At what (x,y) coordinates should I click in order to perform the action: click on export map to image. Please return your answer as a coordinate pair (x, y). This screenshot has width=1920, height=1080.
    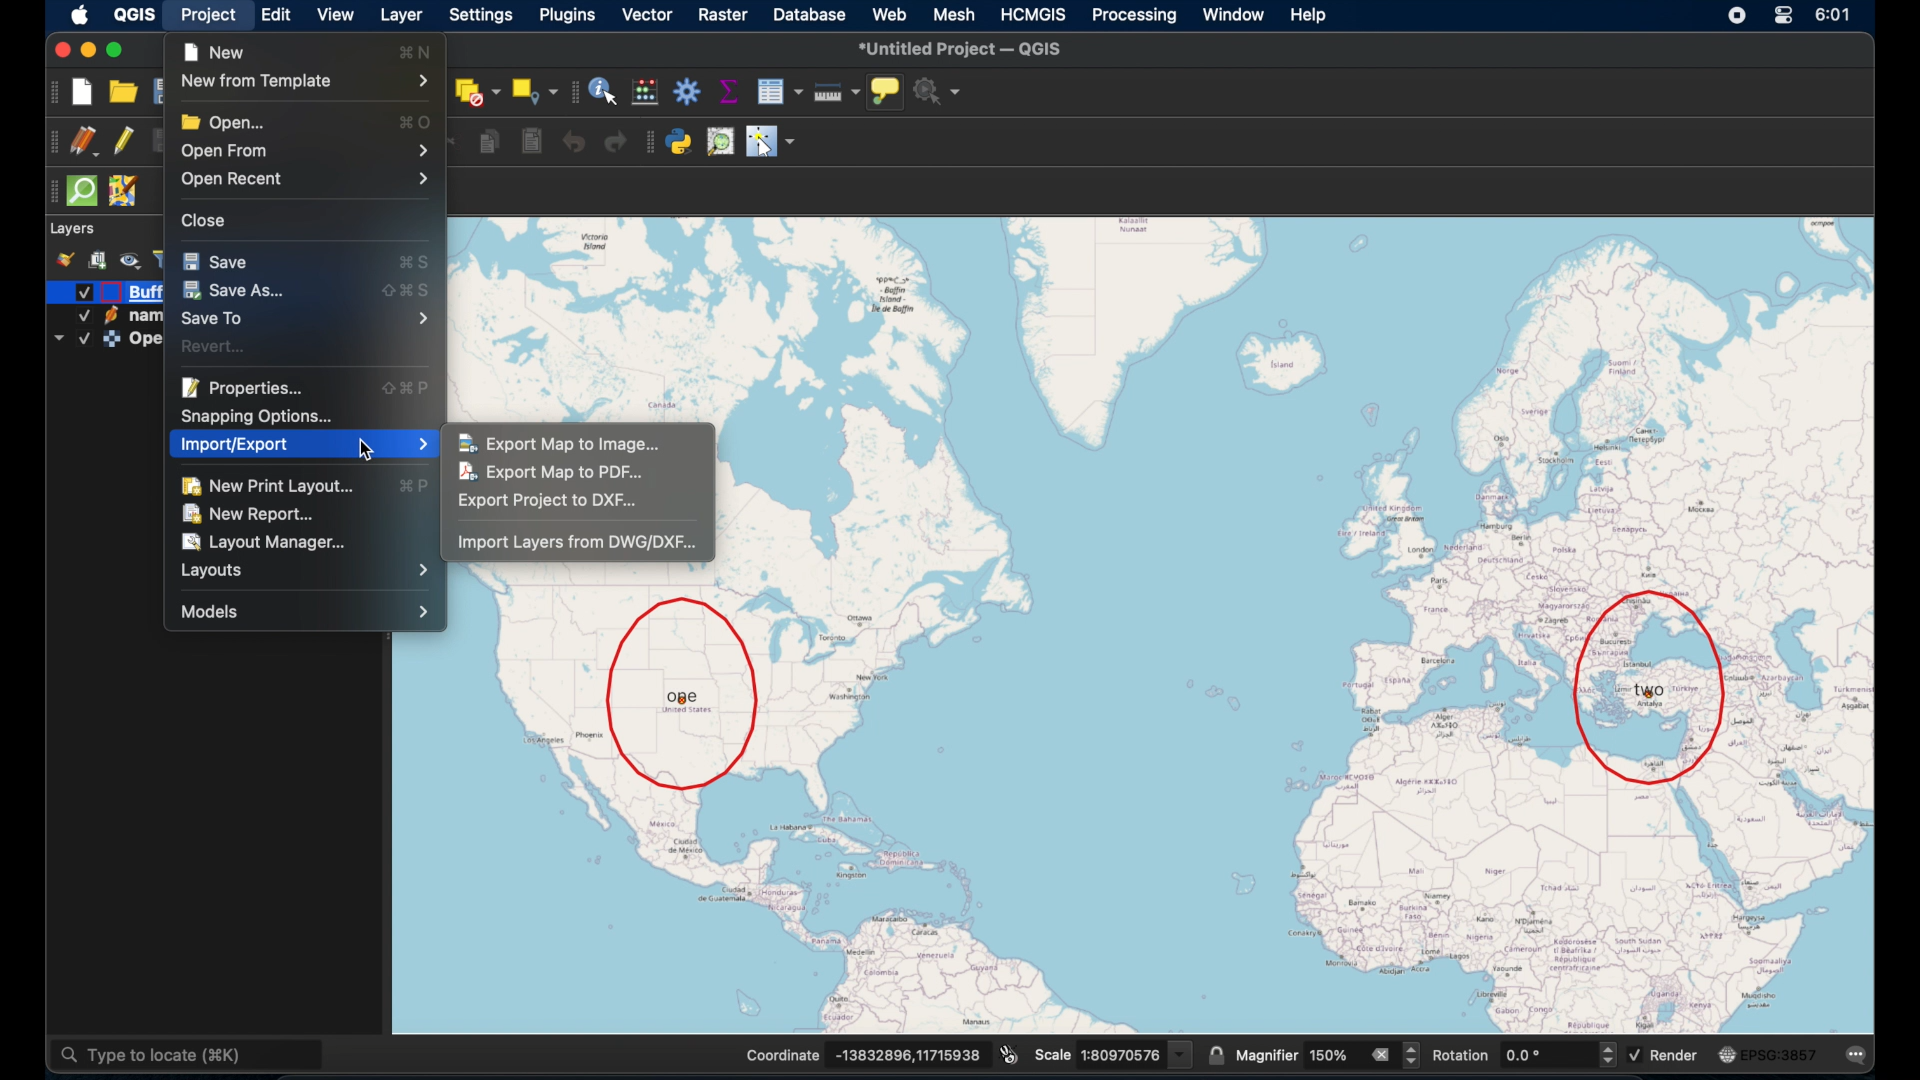
    Looking at the image, I should click on (567, 442).